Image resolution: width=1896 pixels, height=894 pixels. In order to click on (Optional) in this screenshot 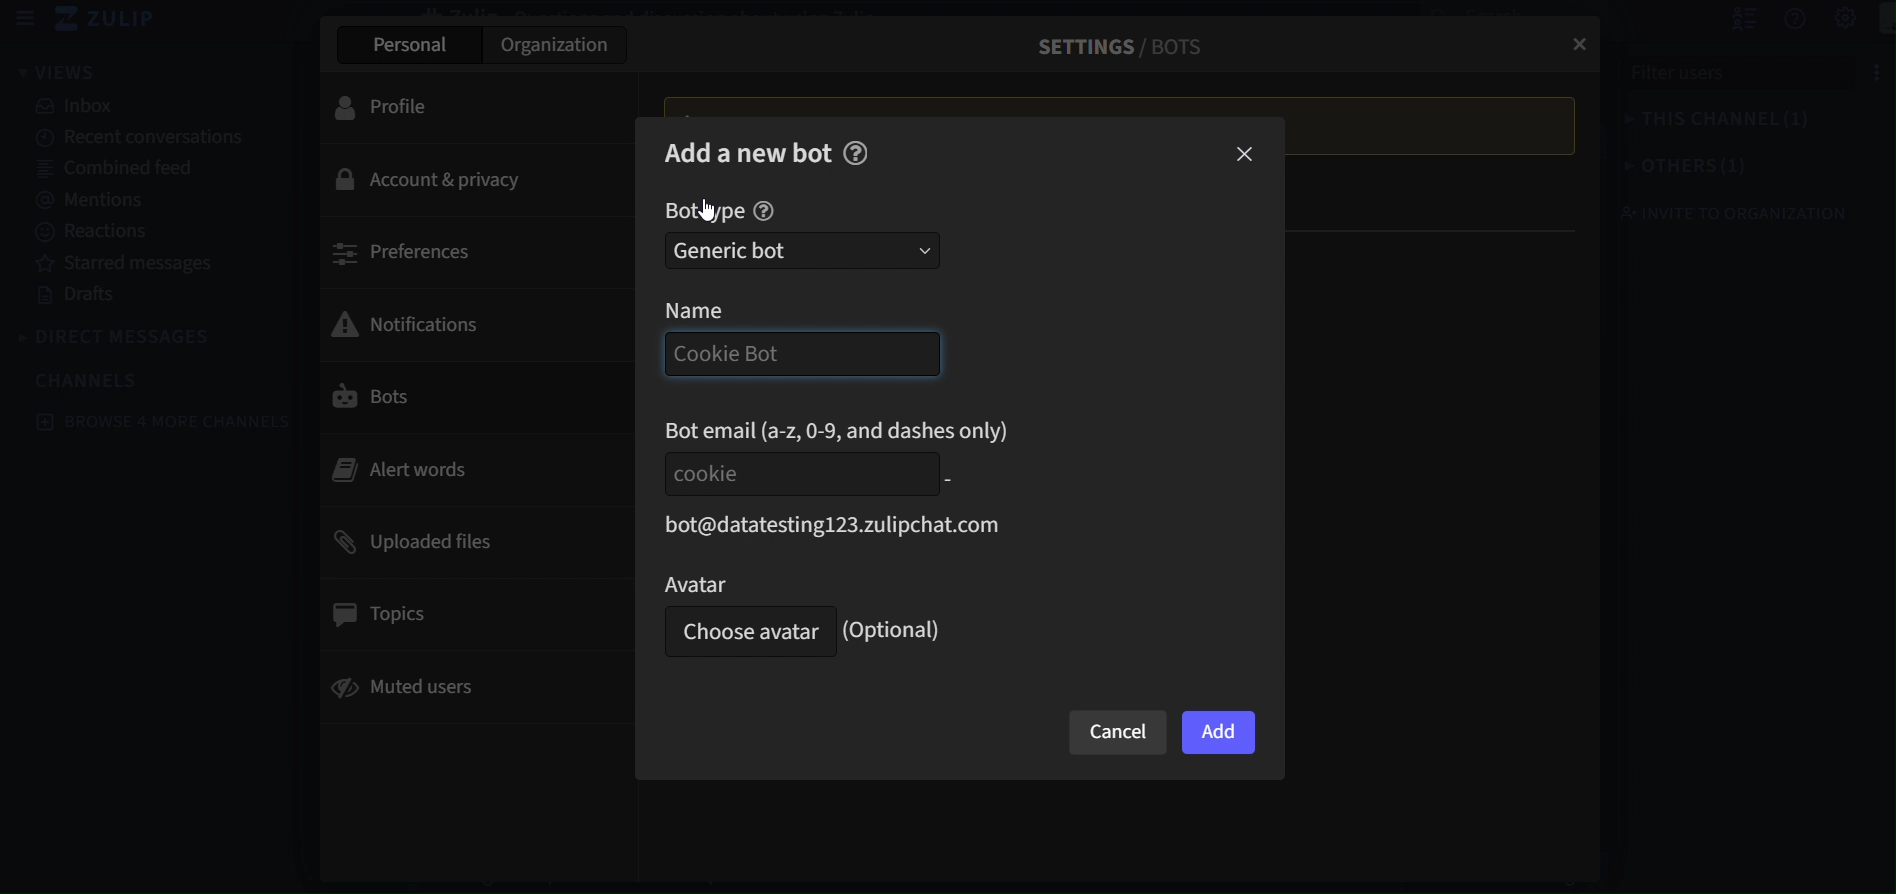, I will do `click(897, 630)`.